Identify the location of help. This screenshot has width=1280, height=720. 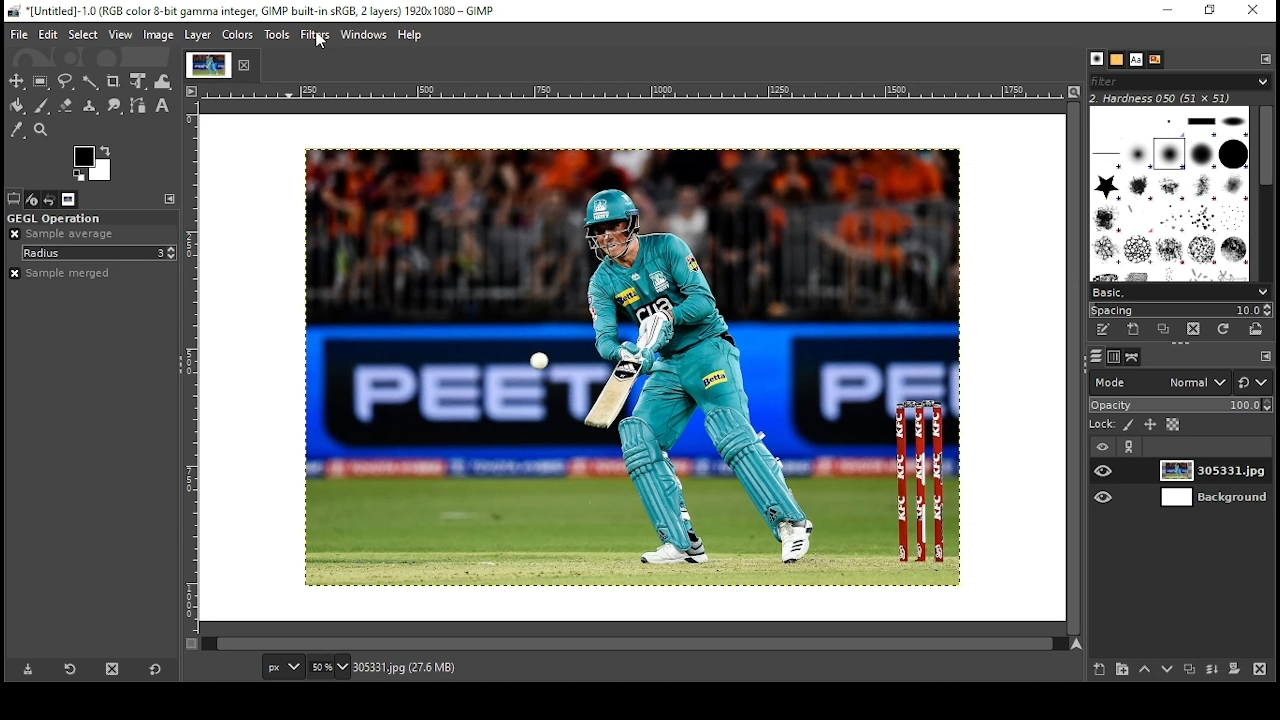
(412, 35).